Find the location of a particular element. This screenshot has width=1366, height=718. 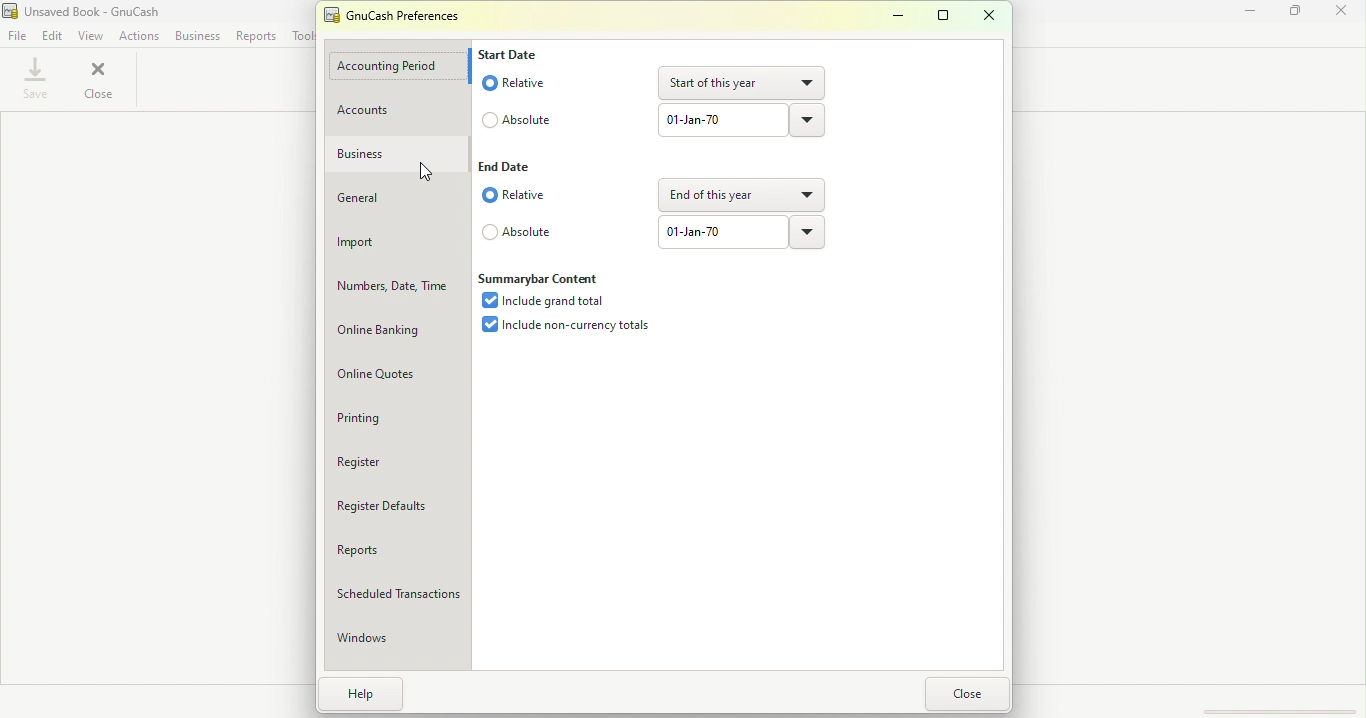

Close is located at coordinates (1345, 14).